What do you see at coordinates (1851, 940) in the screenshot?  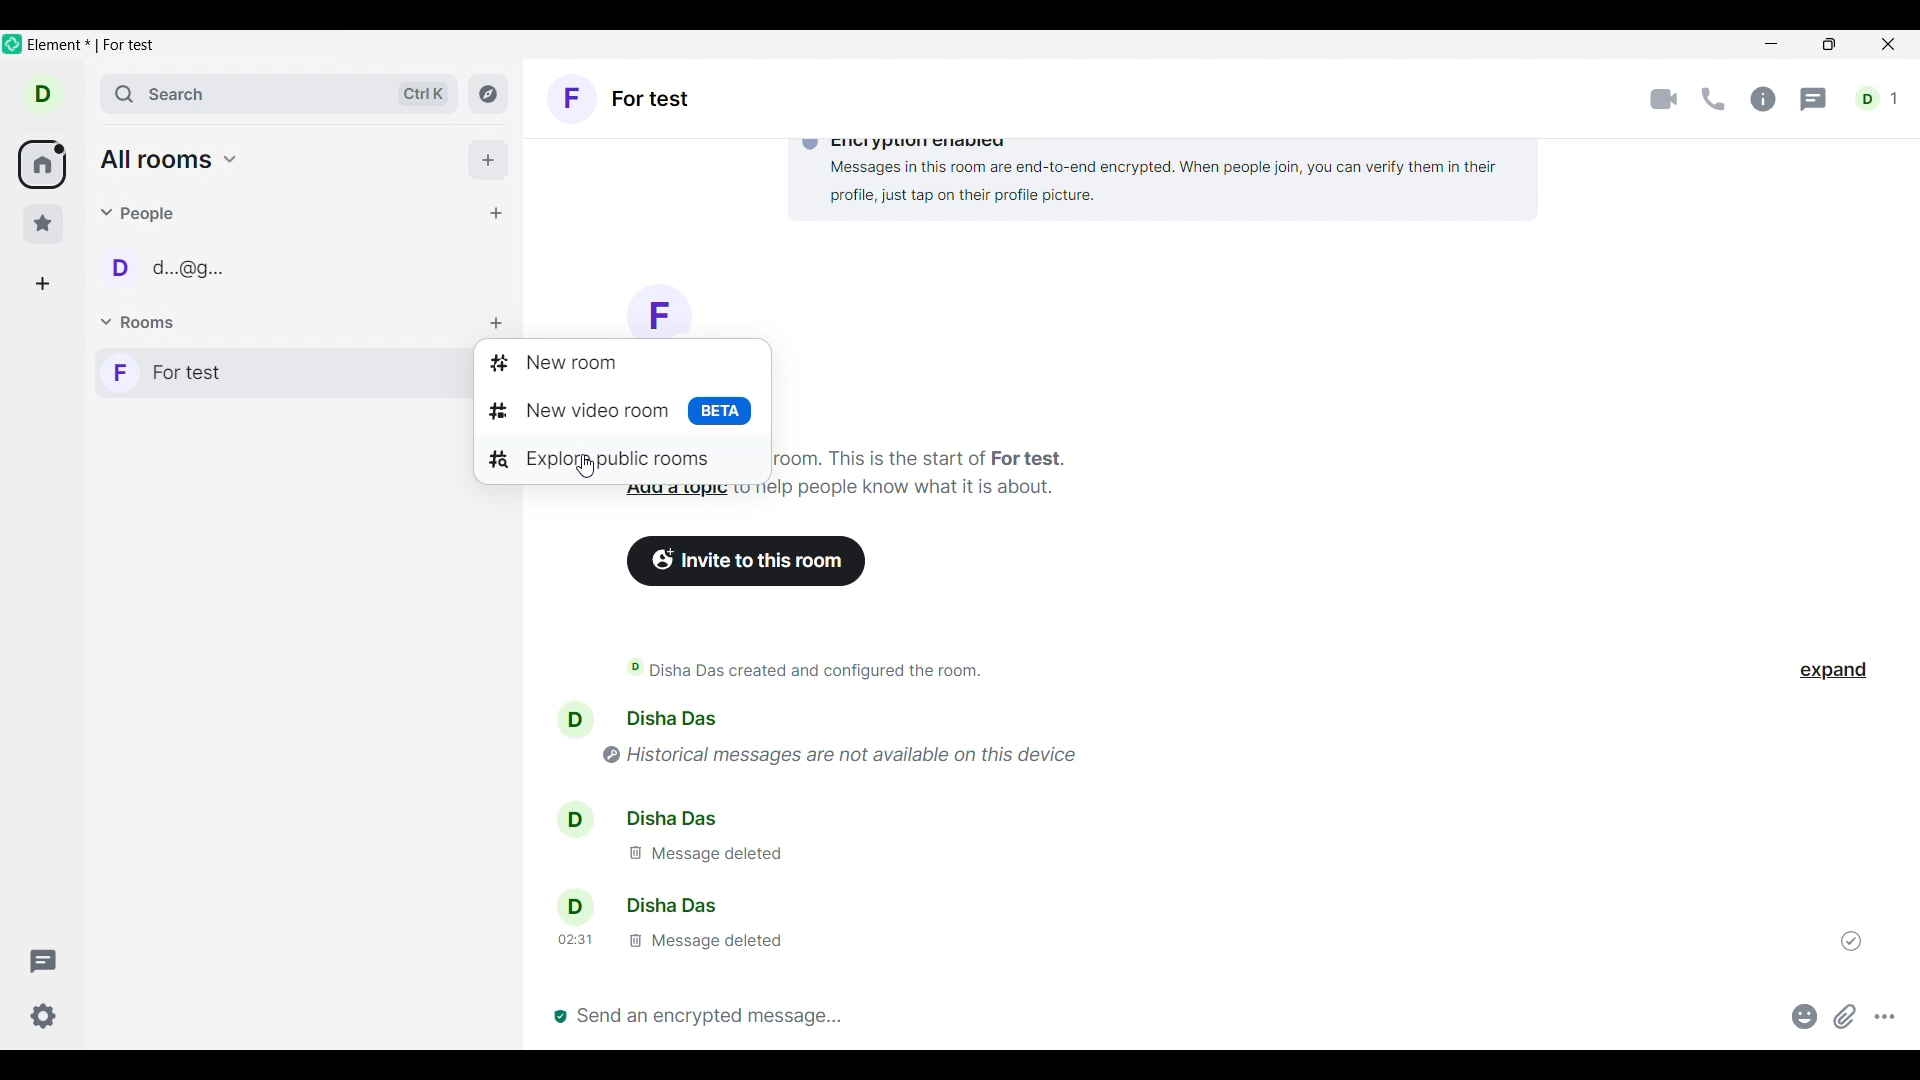 I see `Indicates message sent` at bounding box center [1851, 940].